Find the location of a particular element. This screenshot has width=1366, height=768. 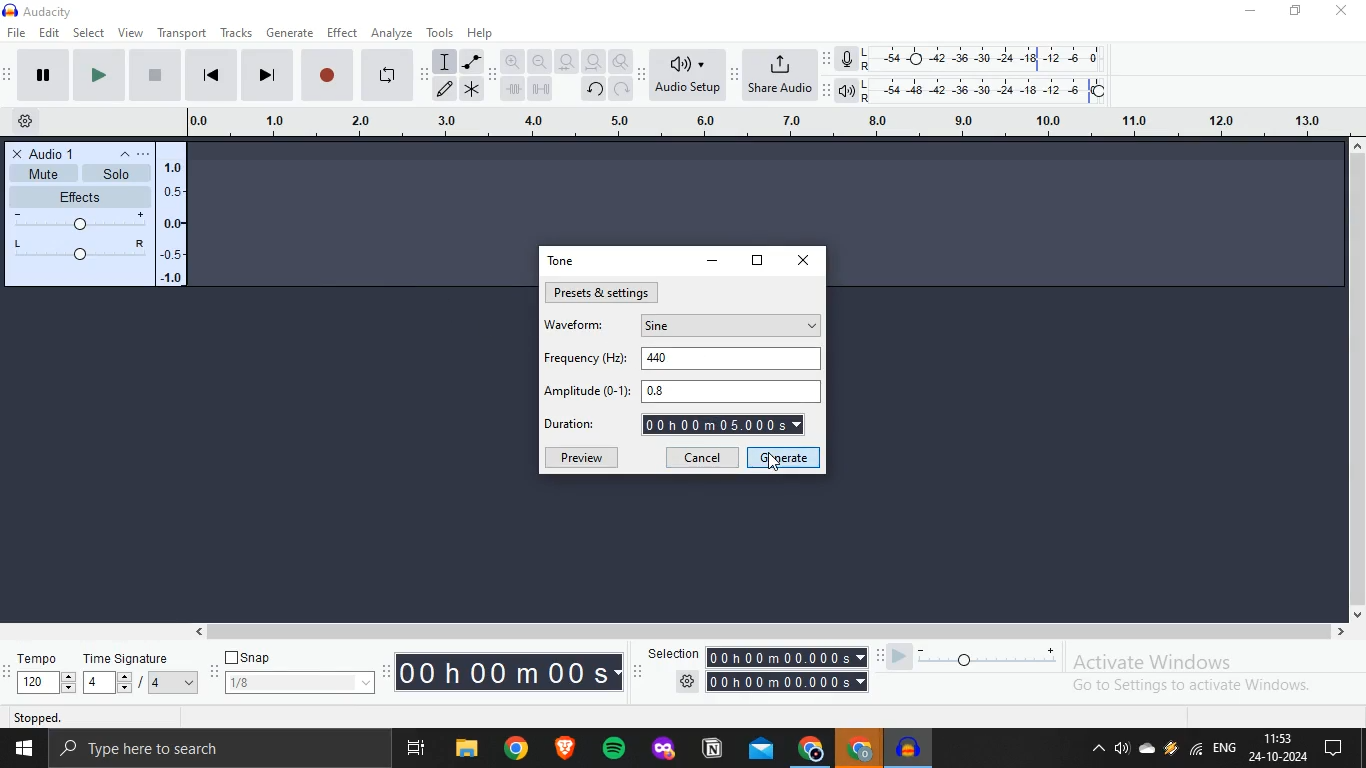

Cursor is located at coordinates (773, 461).